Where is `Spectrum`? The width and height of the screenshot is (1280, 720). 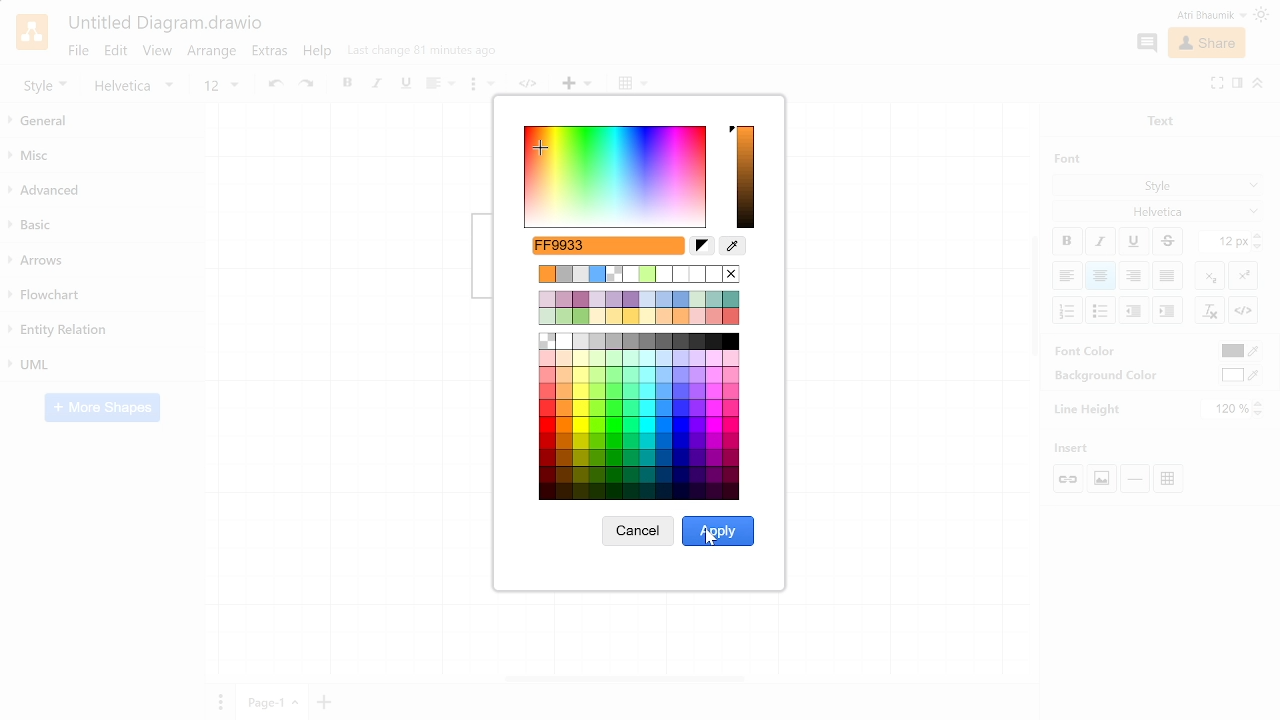
Spectrum is located at coordinates (616, 176).